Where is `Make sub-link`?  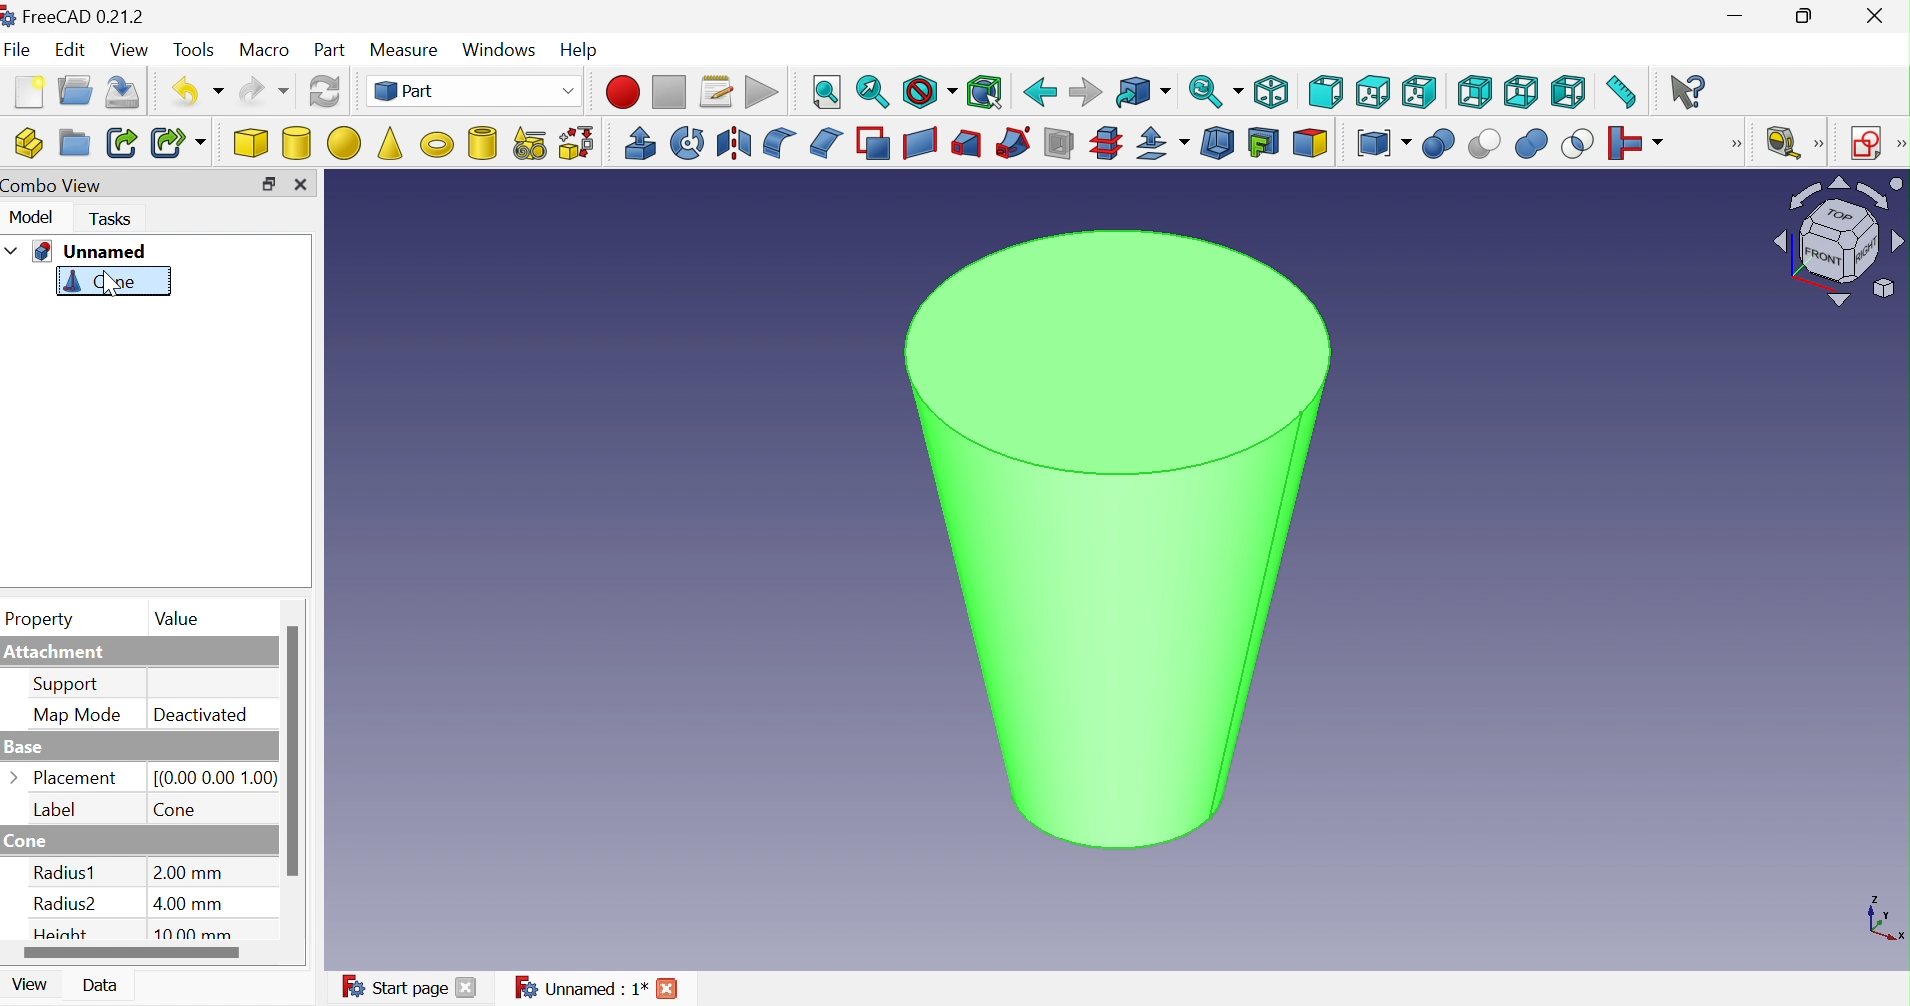 Make sub-link is located at coordinates (177, 142).